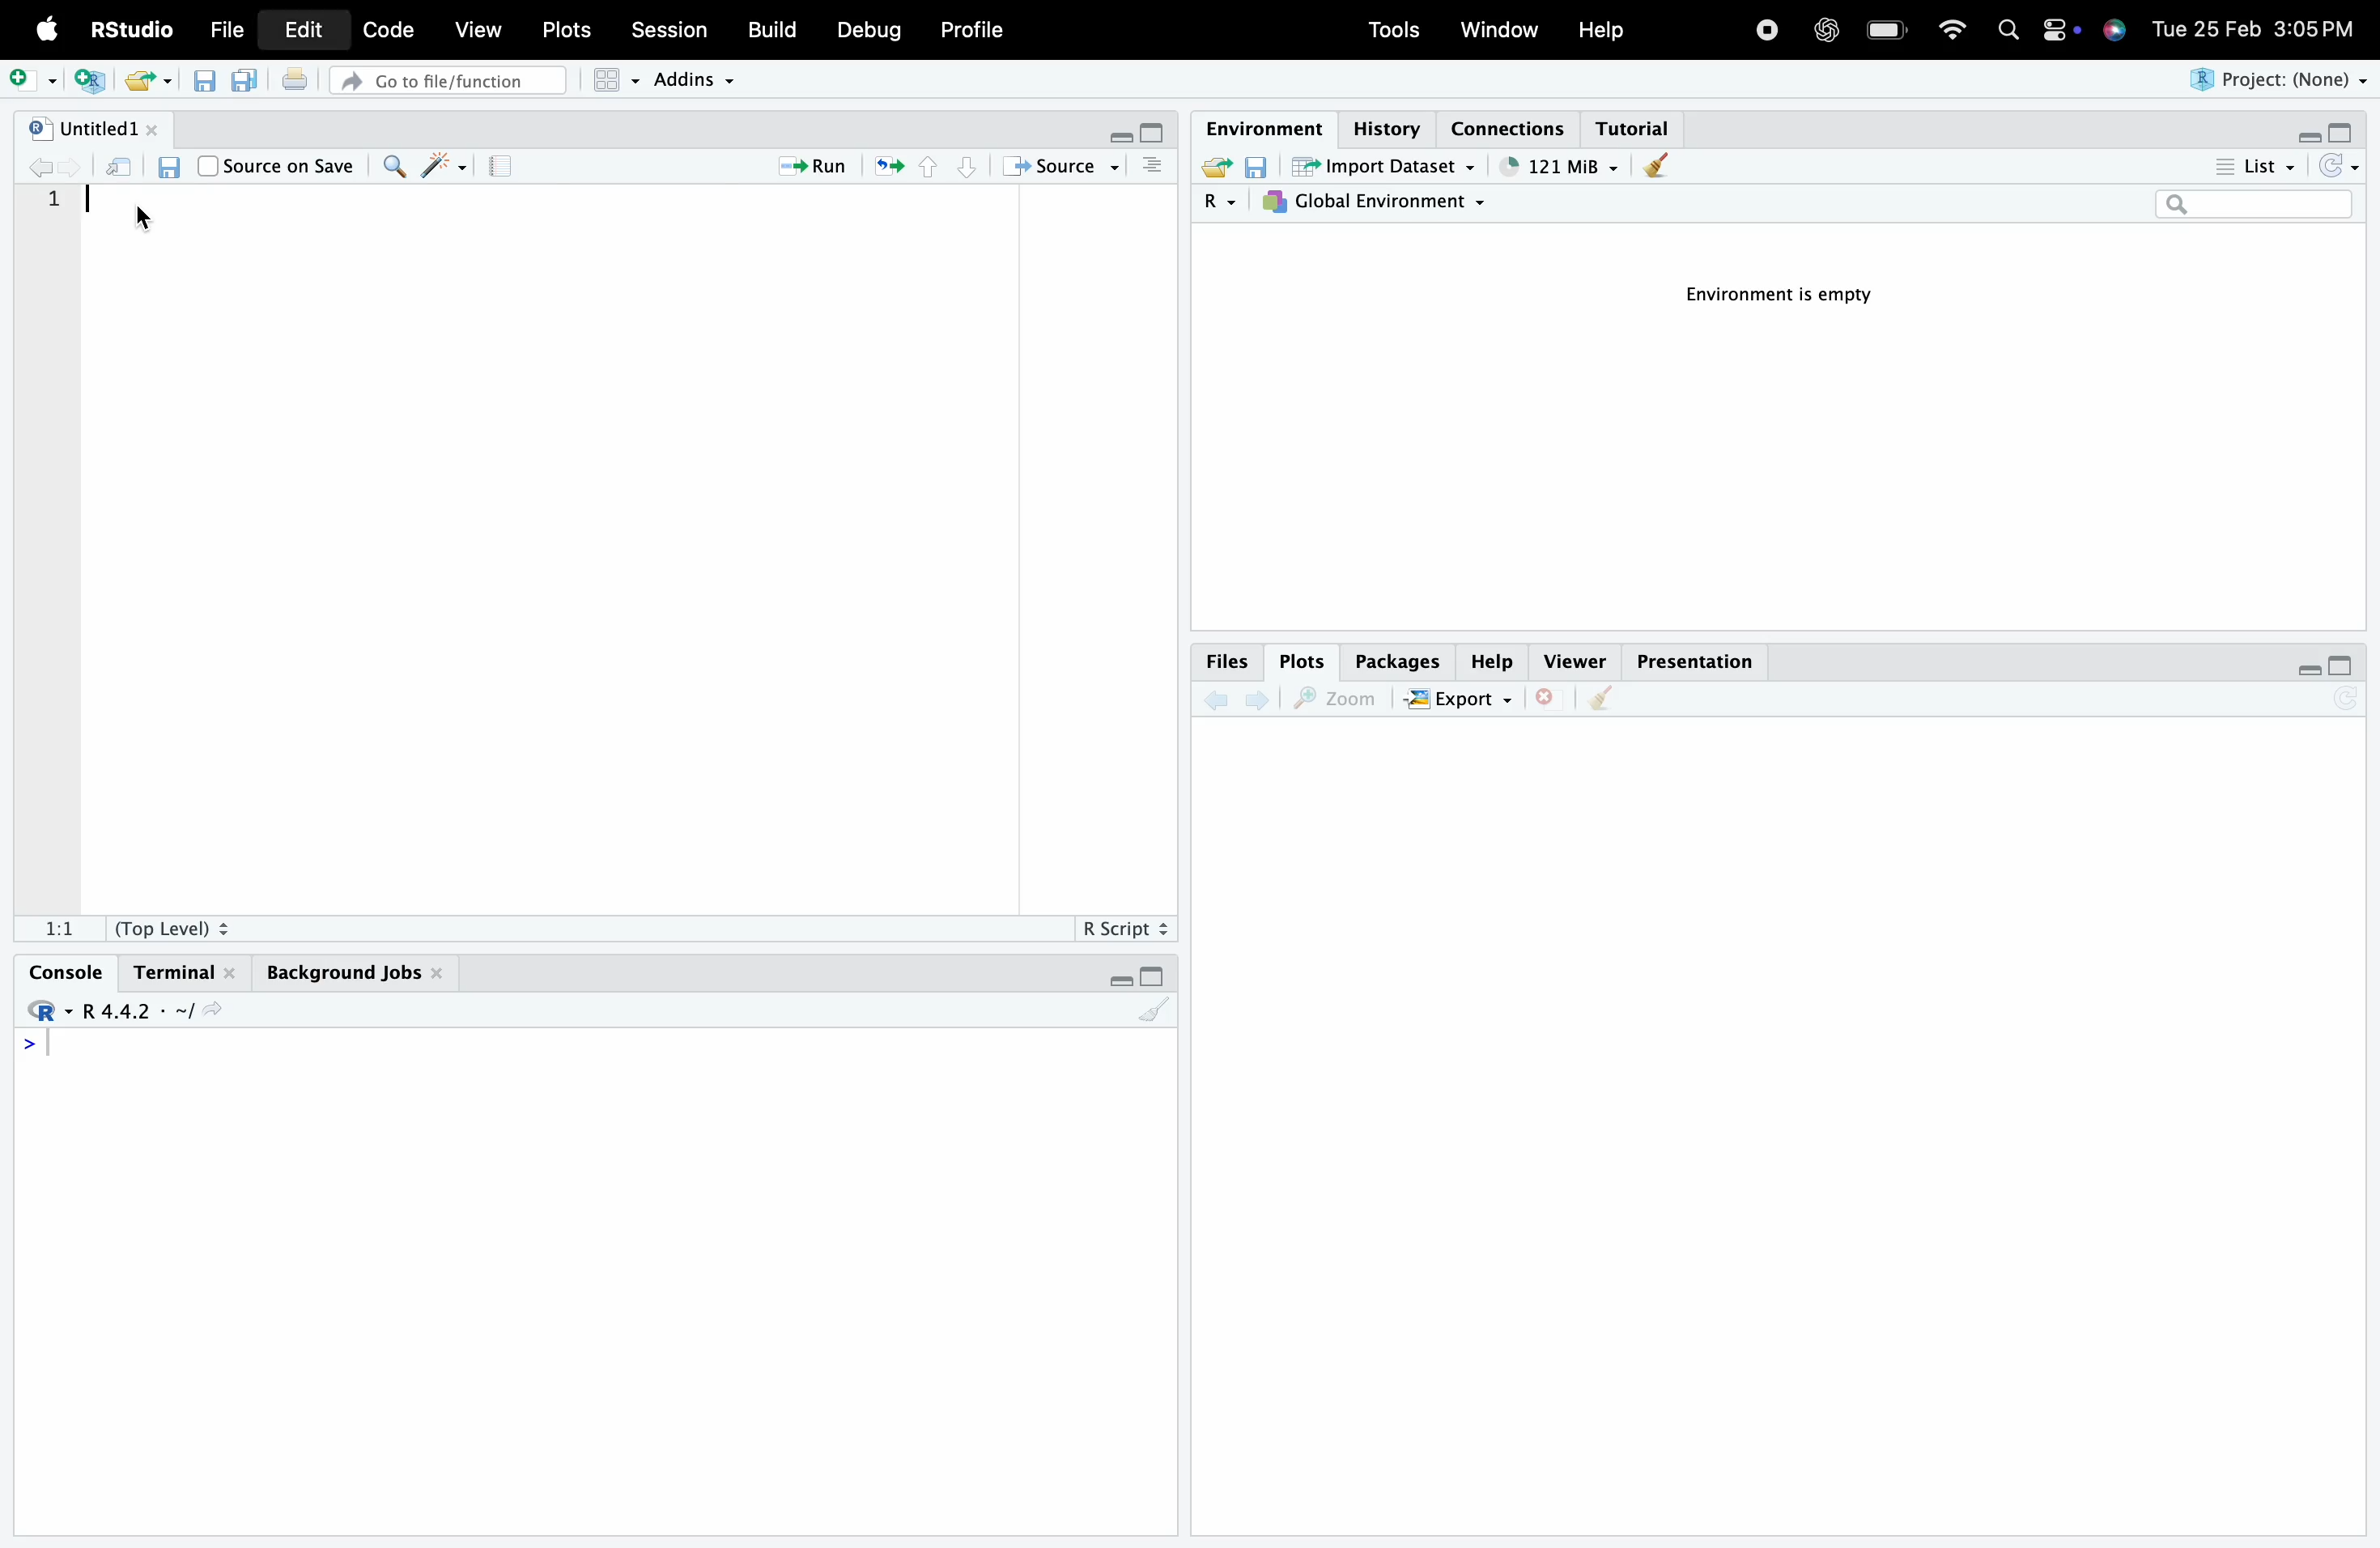 The image size is (2380, 1548). I want to click on Help, so click(1603, 30).